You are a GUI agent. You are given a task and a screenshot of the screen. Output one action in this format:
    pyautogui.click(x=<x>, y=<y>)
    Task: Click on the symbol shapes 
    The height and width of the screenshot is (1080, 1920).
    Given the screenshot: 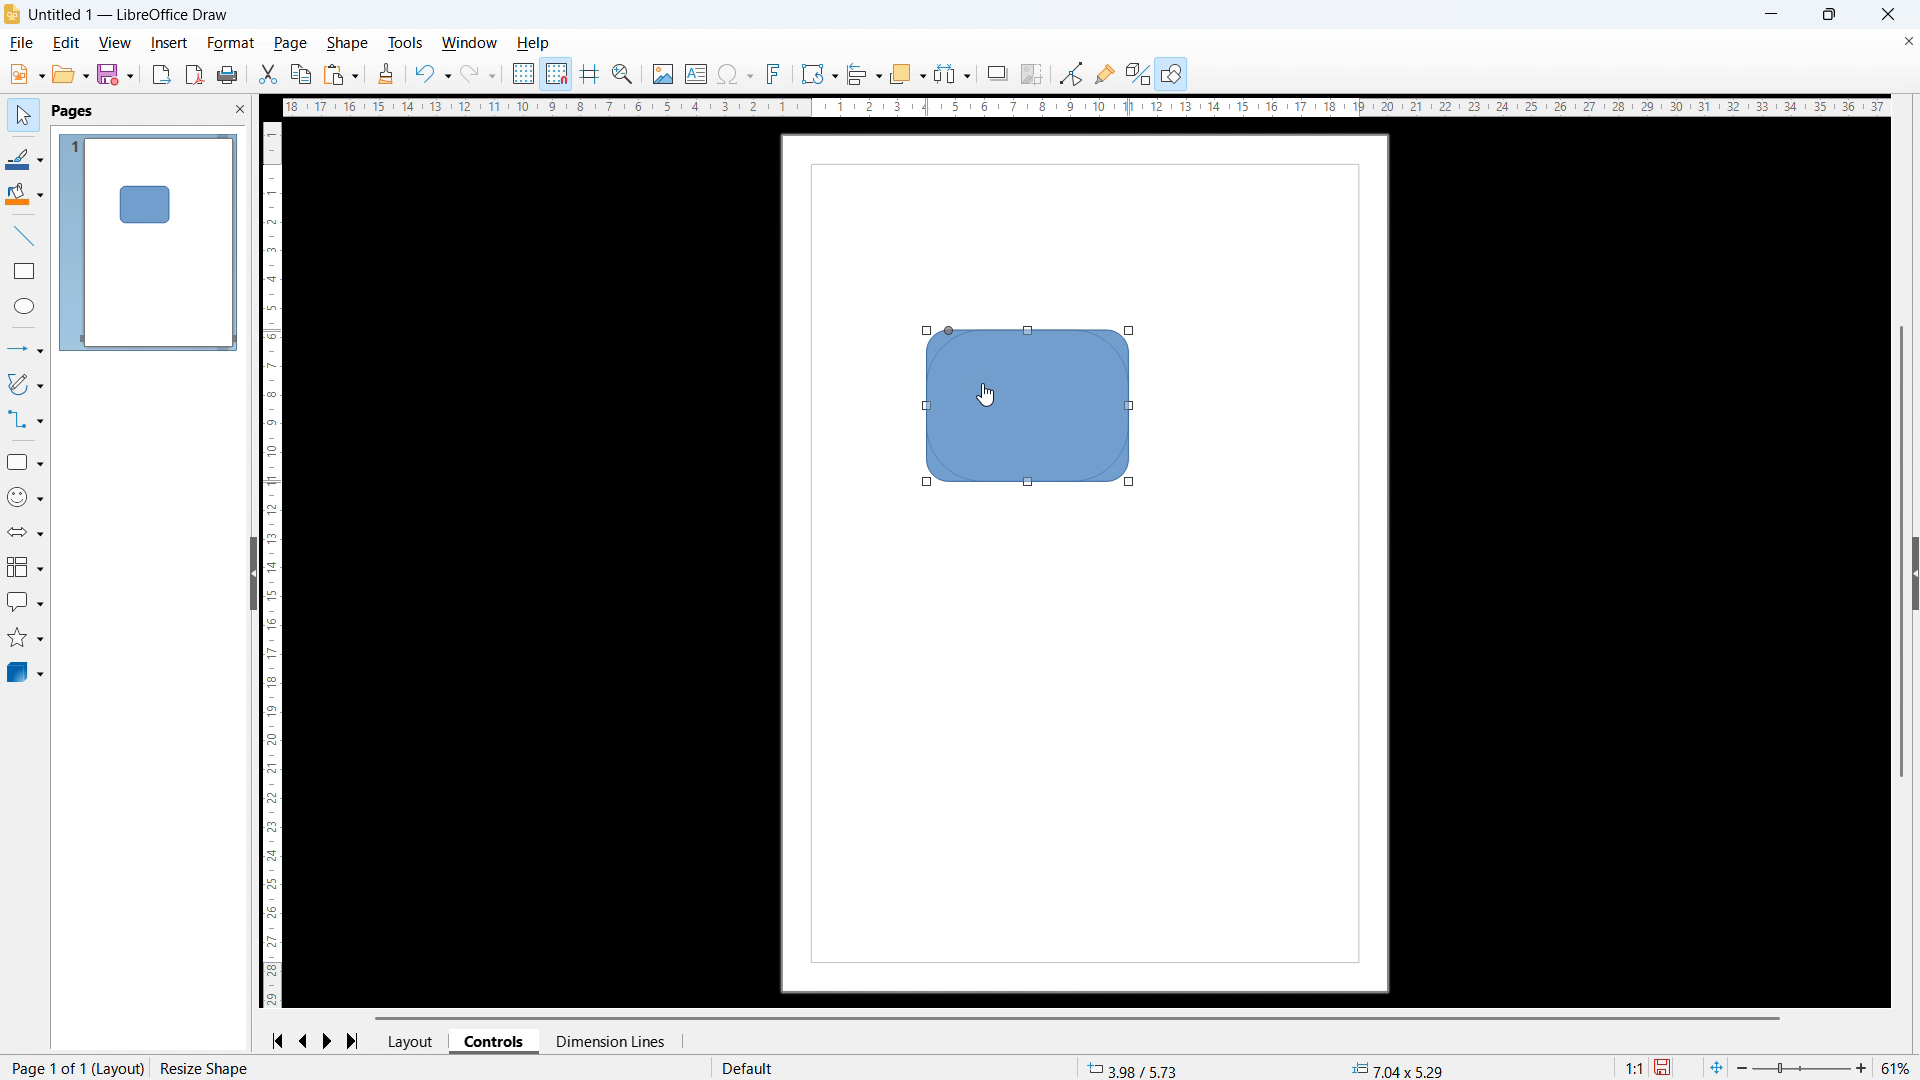 What is the action you would take?
    pyautogui.click(x=24, y=498)
    